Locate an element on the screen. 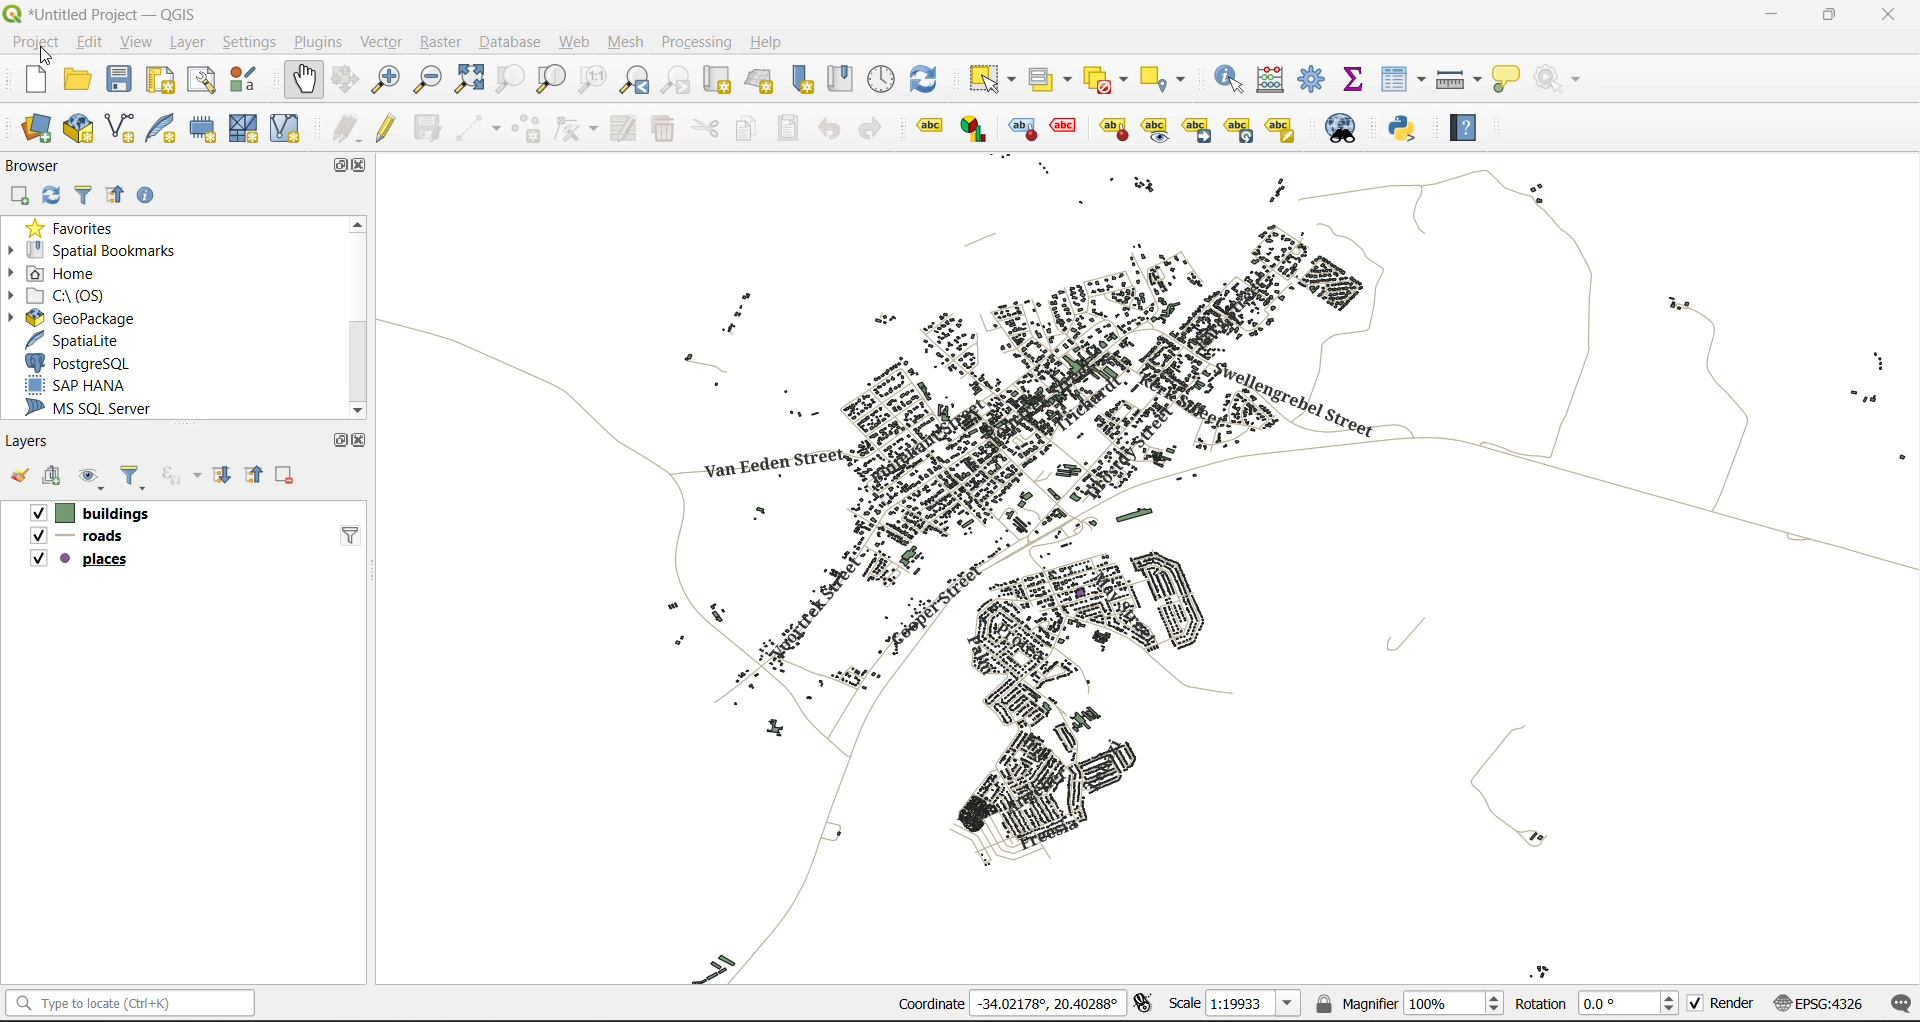 This screenshot has height=1022, width=1920. vertical scroll bar is located at coordinates (358, 313).